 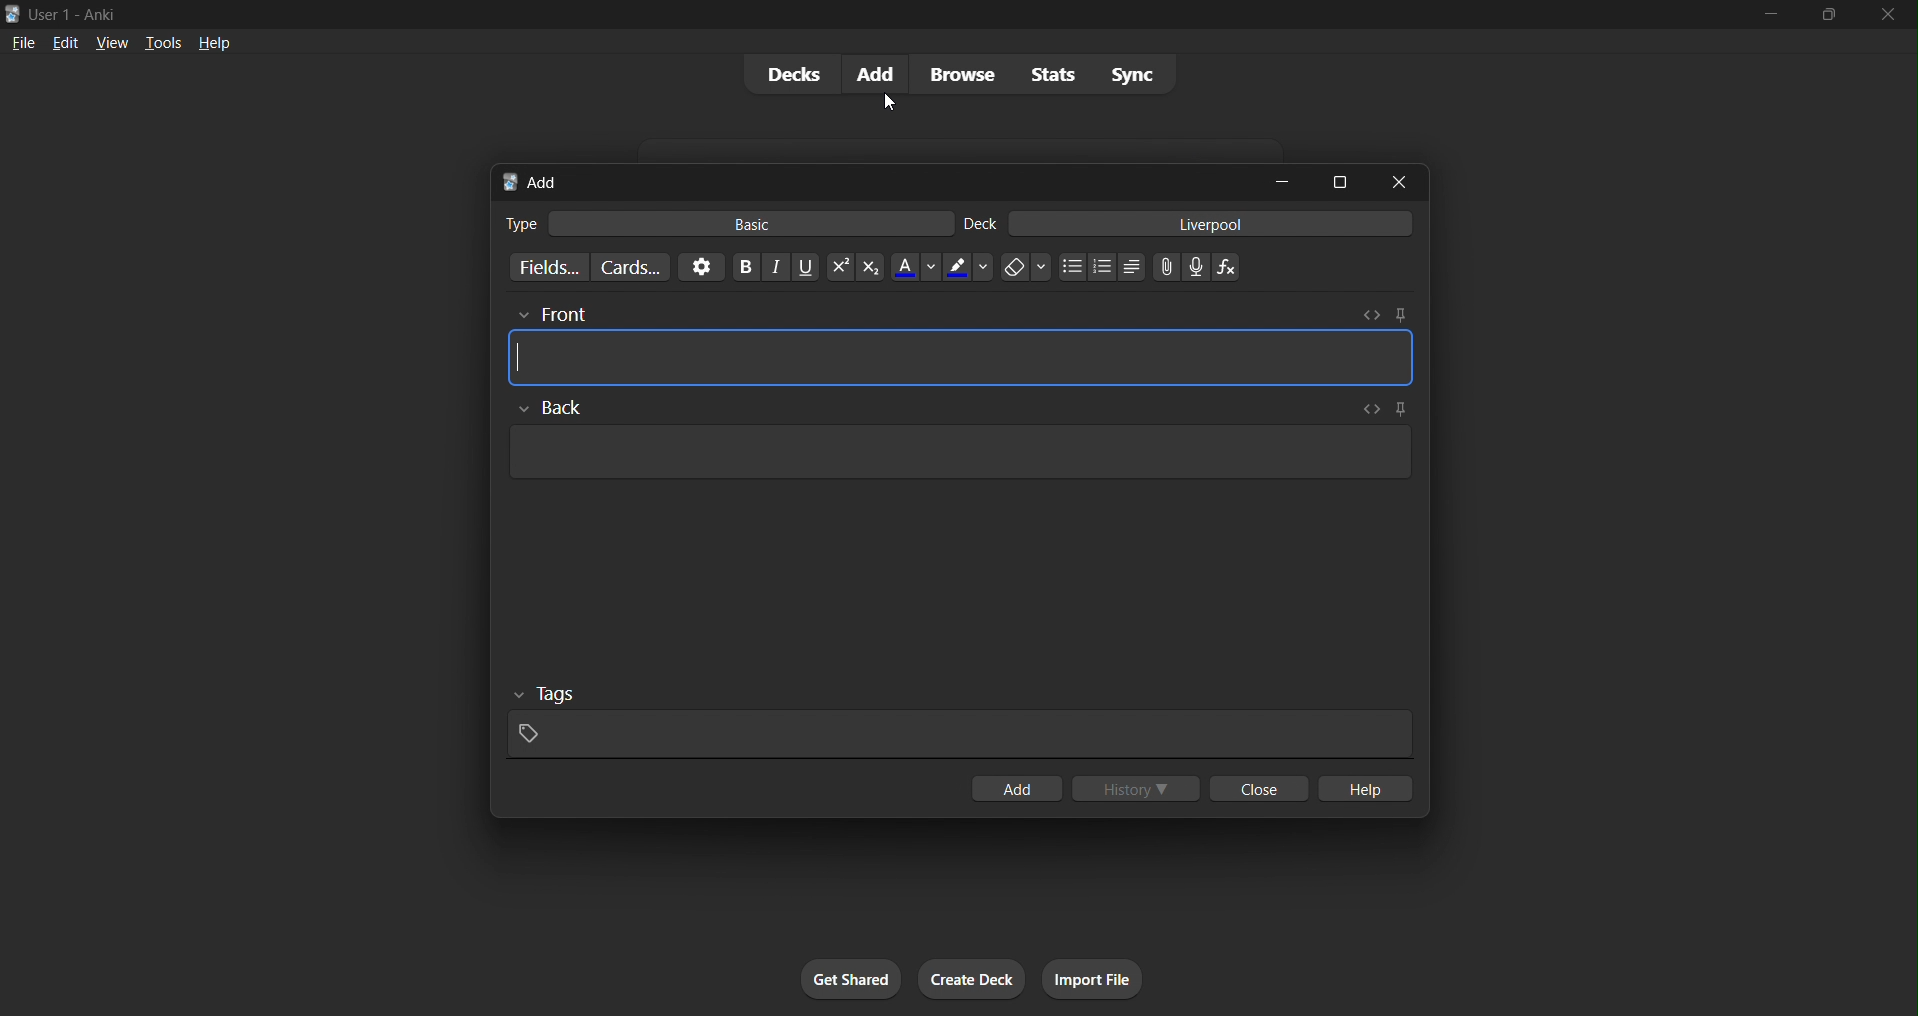 What do you see at coordinates (1126, 75) in the screenshot?
I see `sync` at bounding box center [1126, 75].